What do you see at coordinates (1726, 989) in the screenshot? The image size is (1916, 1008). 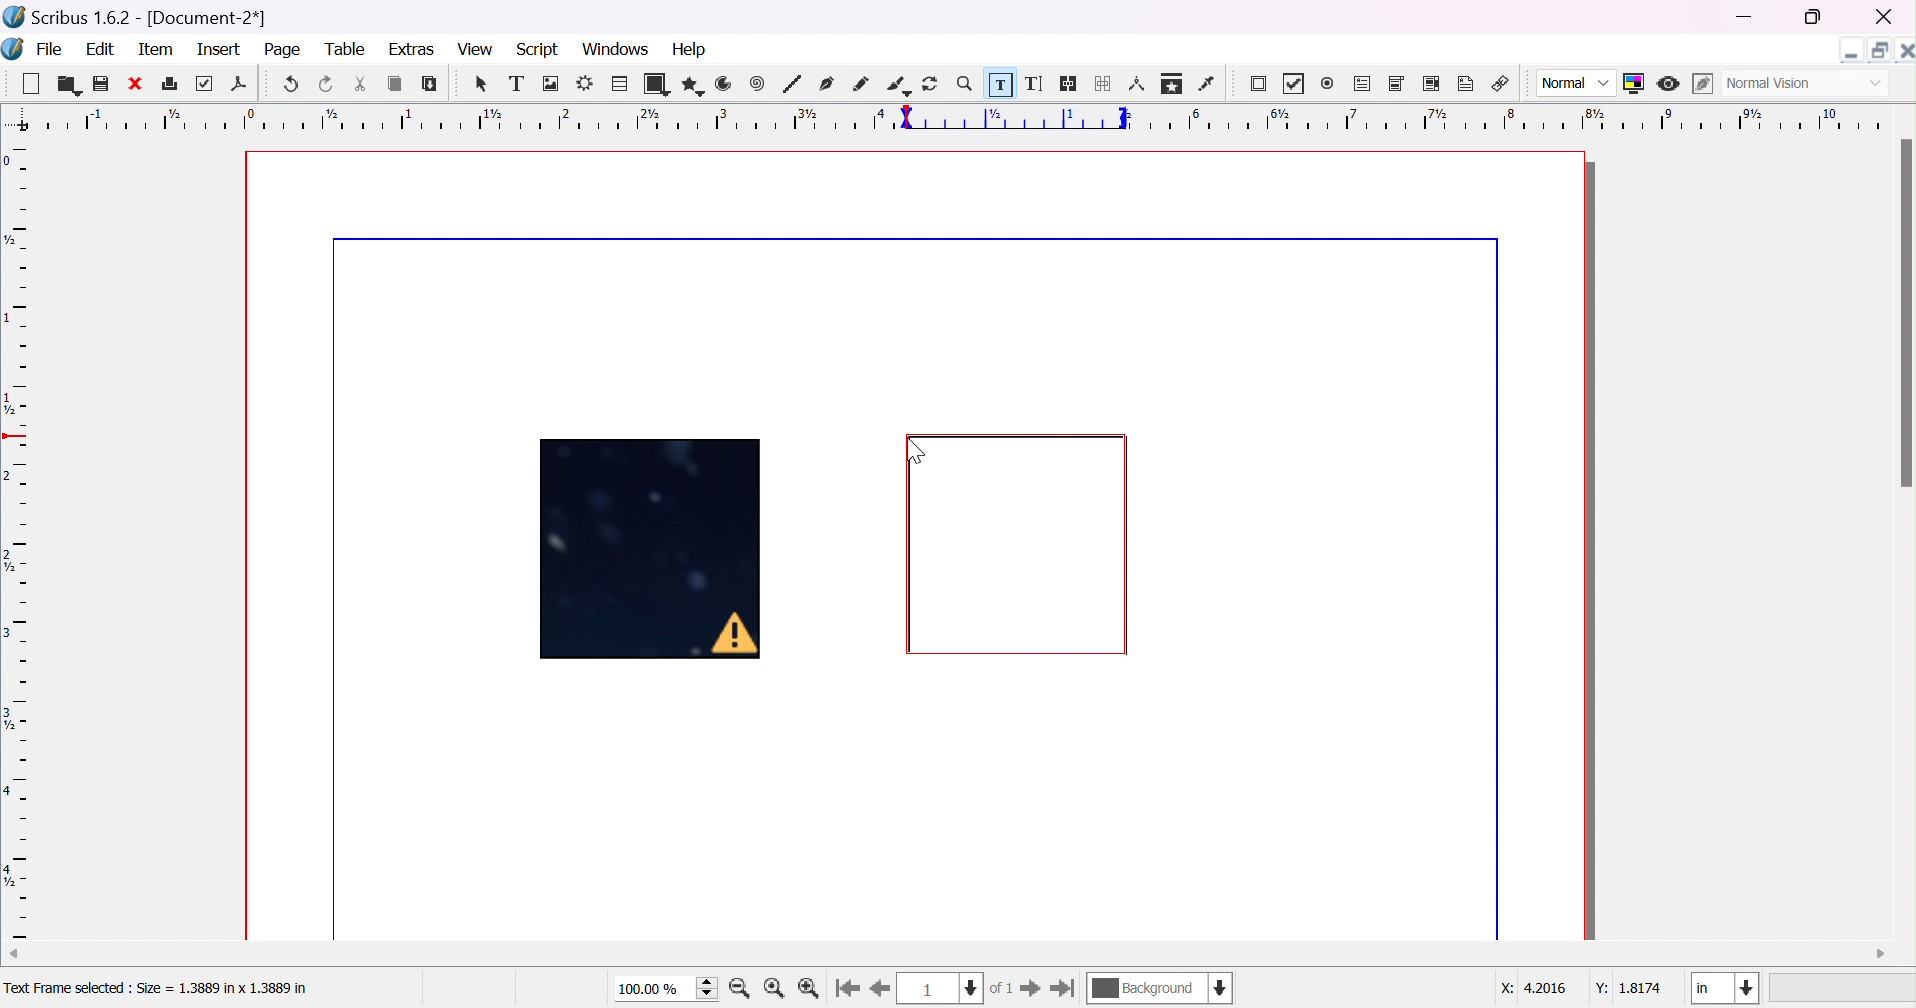 I see `in` at bounding box center [1726, 989].